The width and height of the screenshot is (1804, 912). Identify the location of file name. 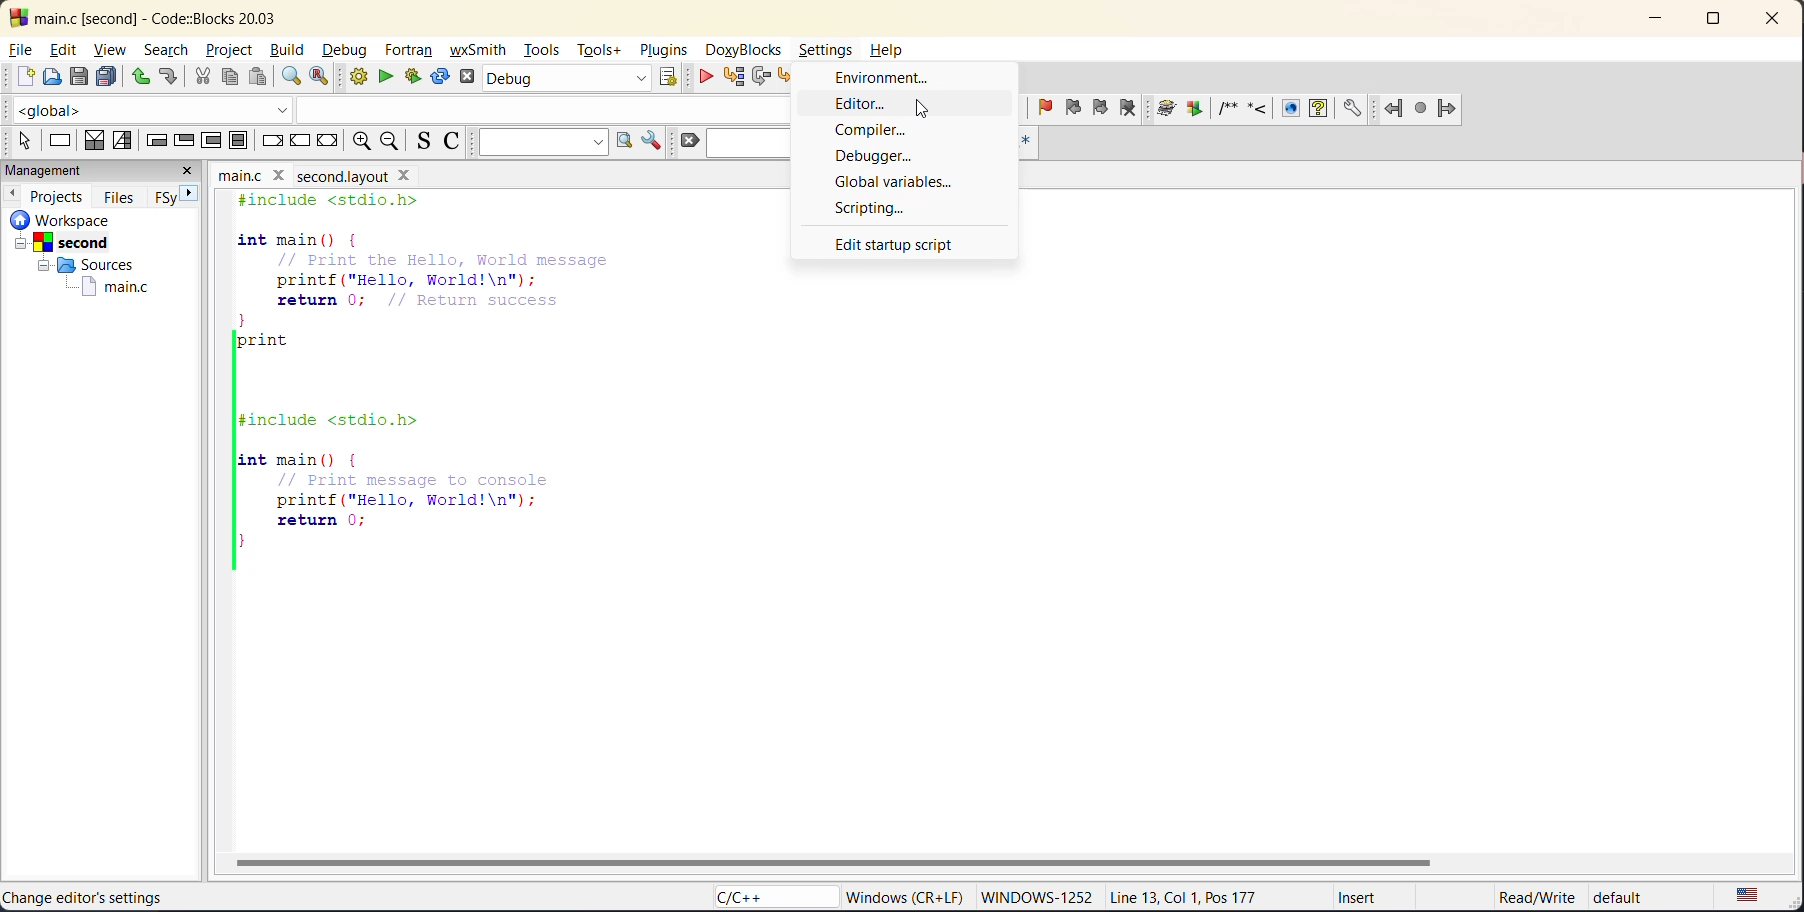
(254, 173).